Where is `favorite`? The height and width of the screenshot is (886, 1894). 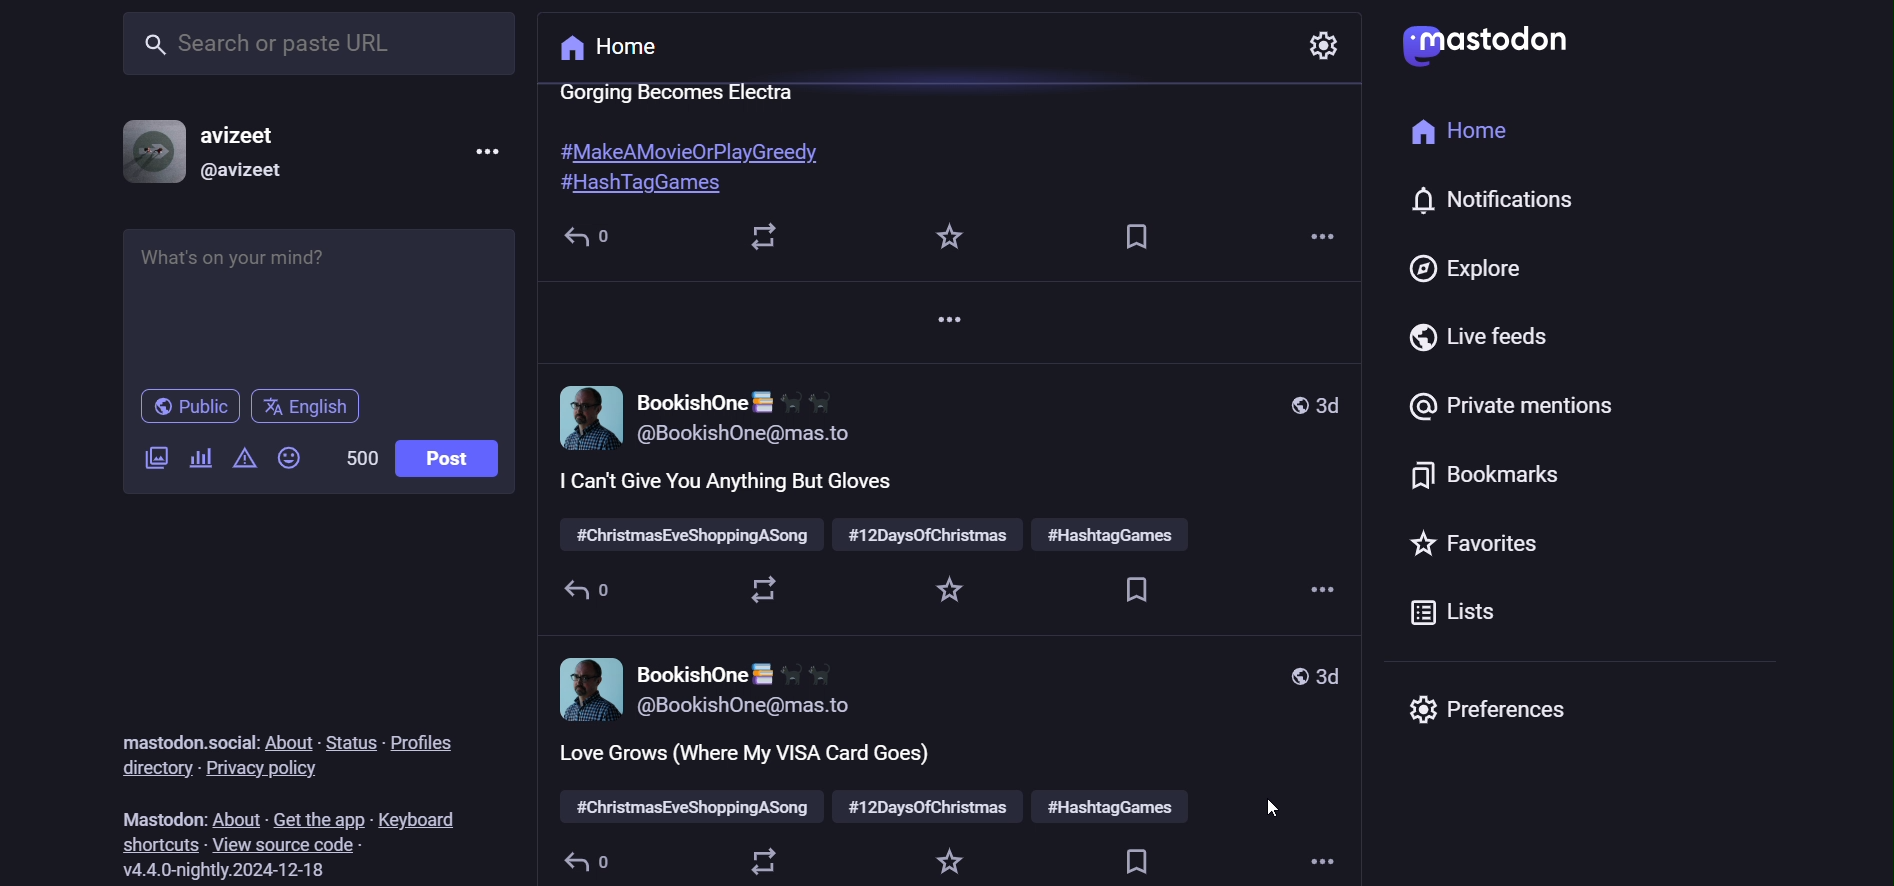
favorite is located at coordinates (943, 592).